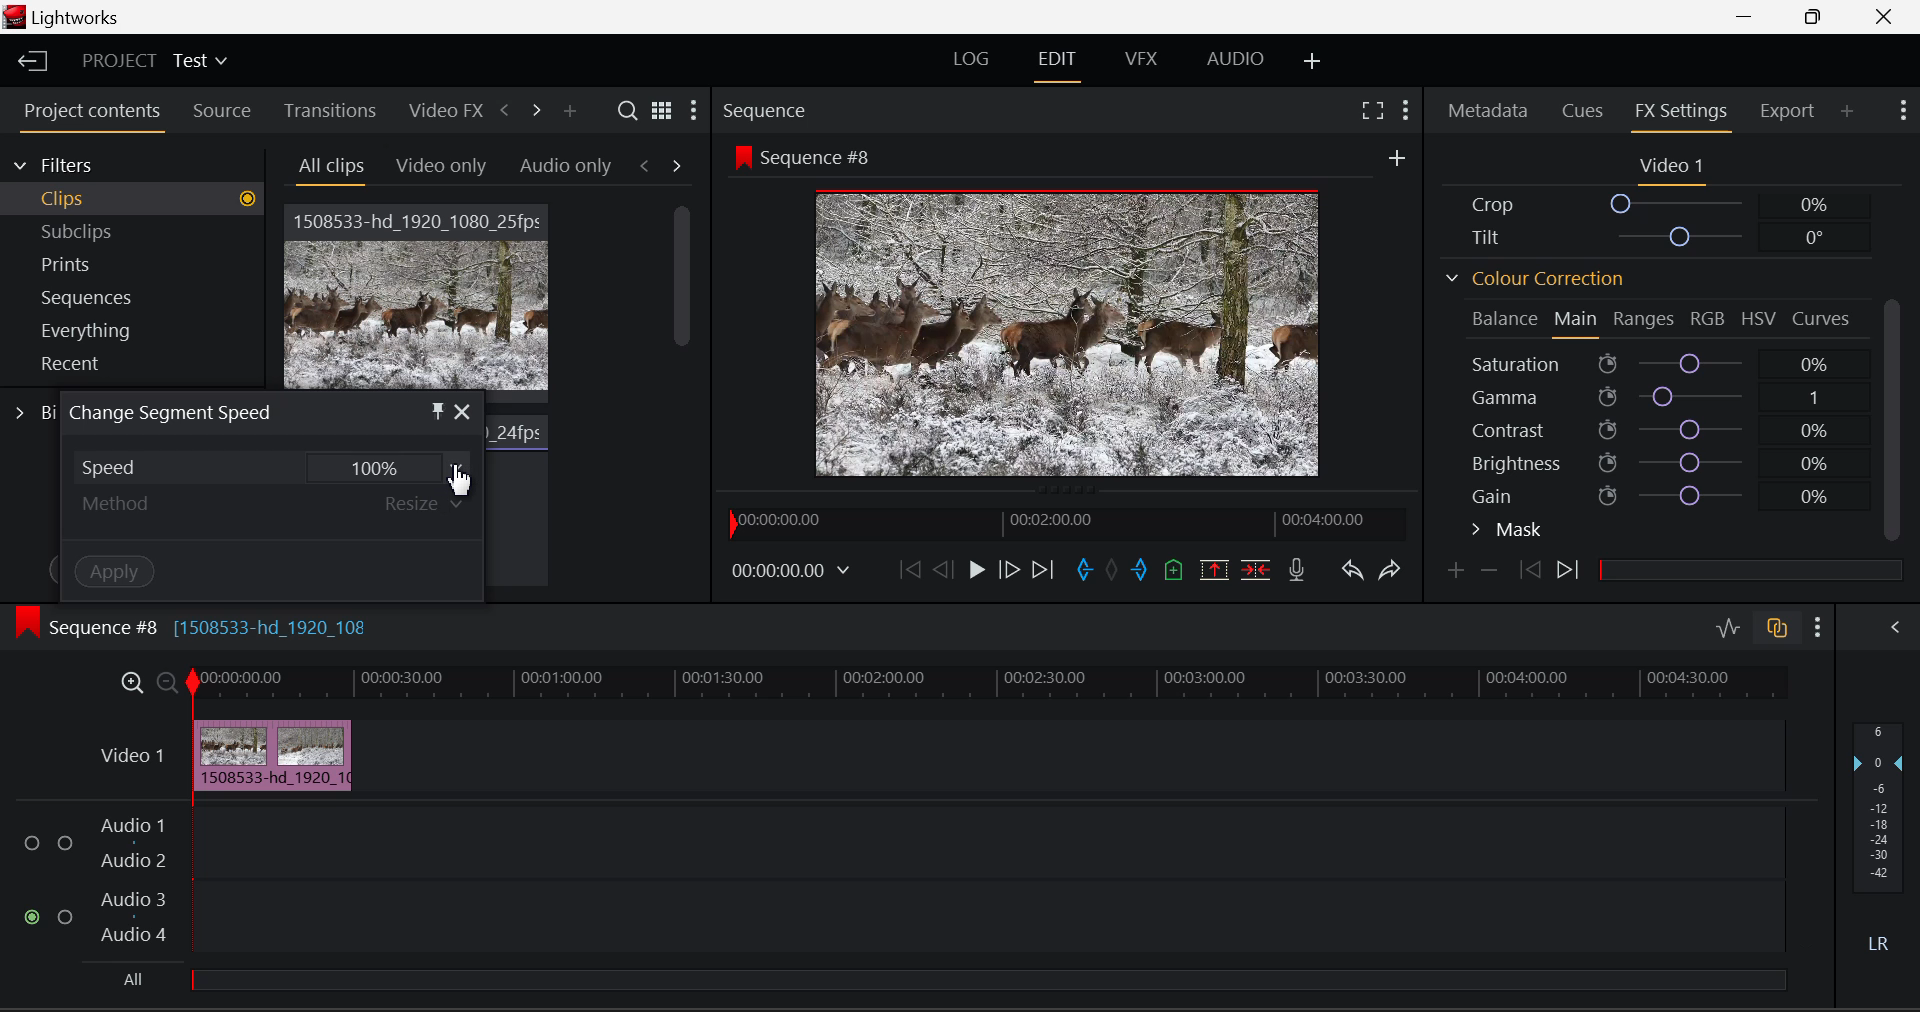 This screenshot has width=1920, height=1012. I want to click on Cut In, so click(1082, 570).